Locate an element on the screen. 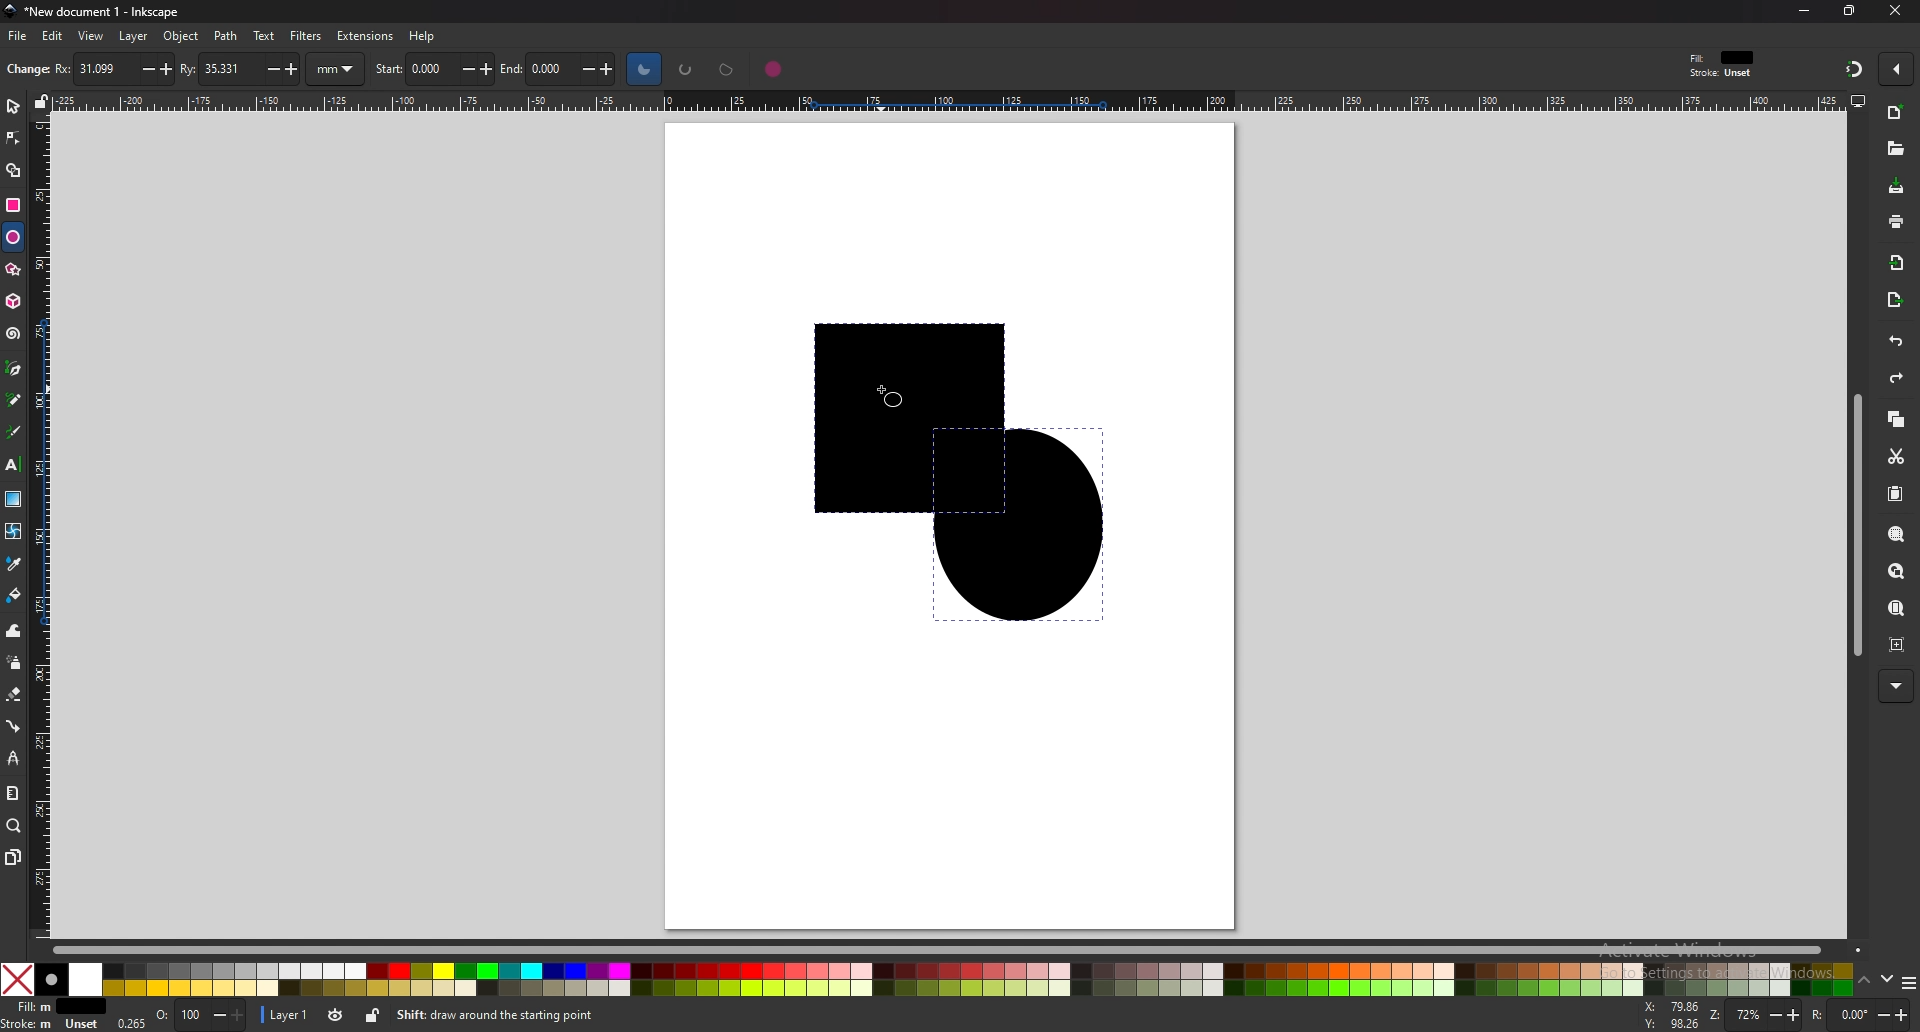 The width and height of the screenshot is (1920, 1032). scroll bar is located at coordinates (944, 948).